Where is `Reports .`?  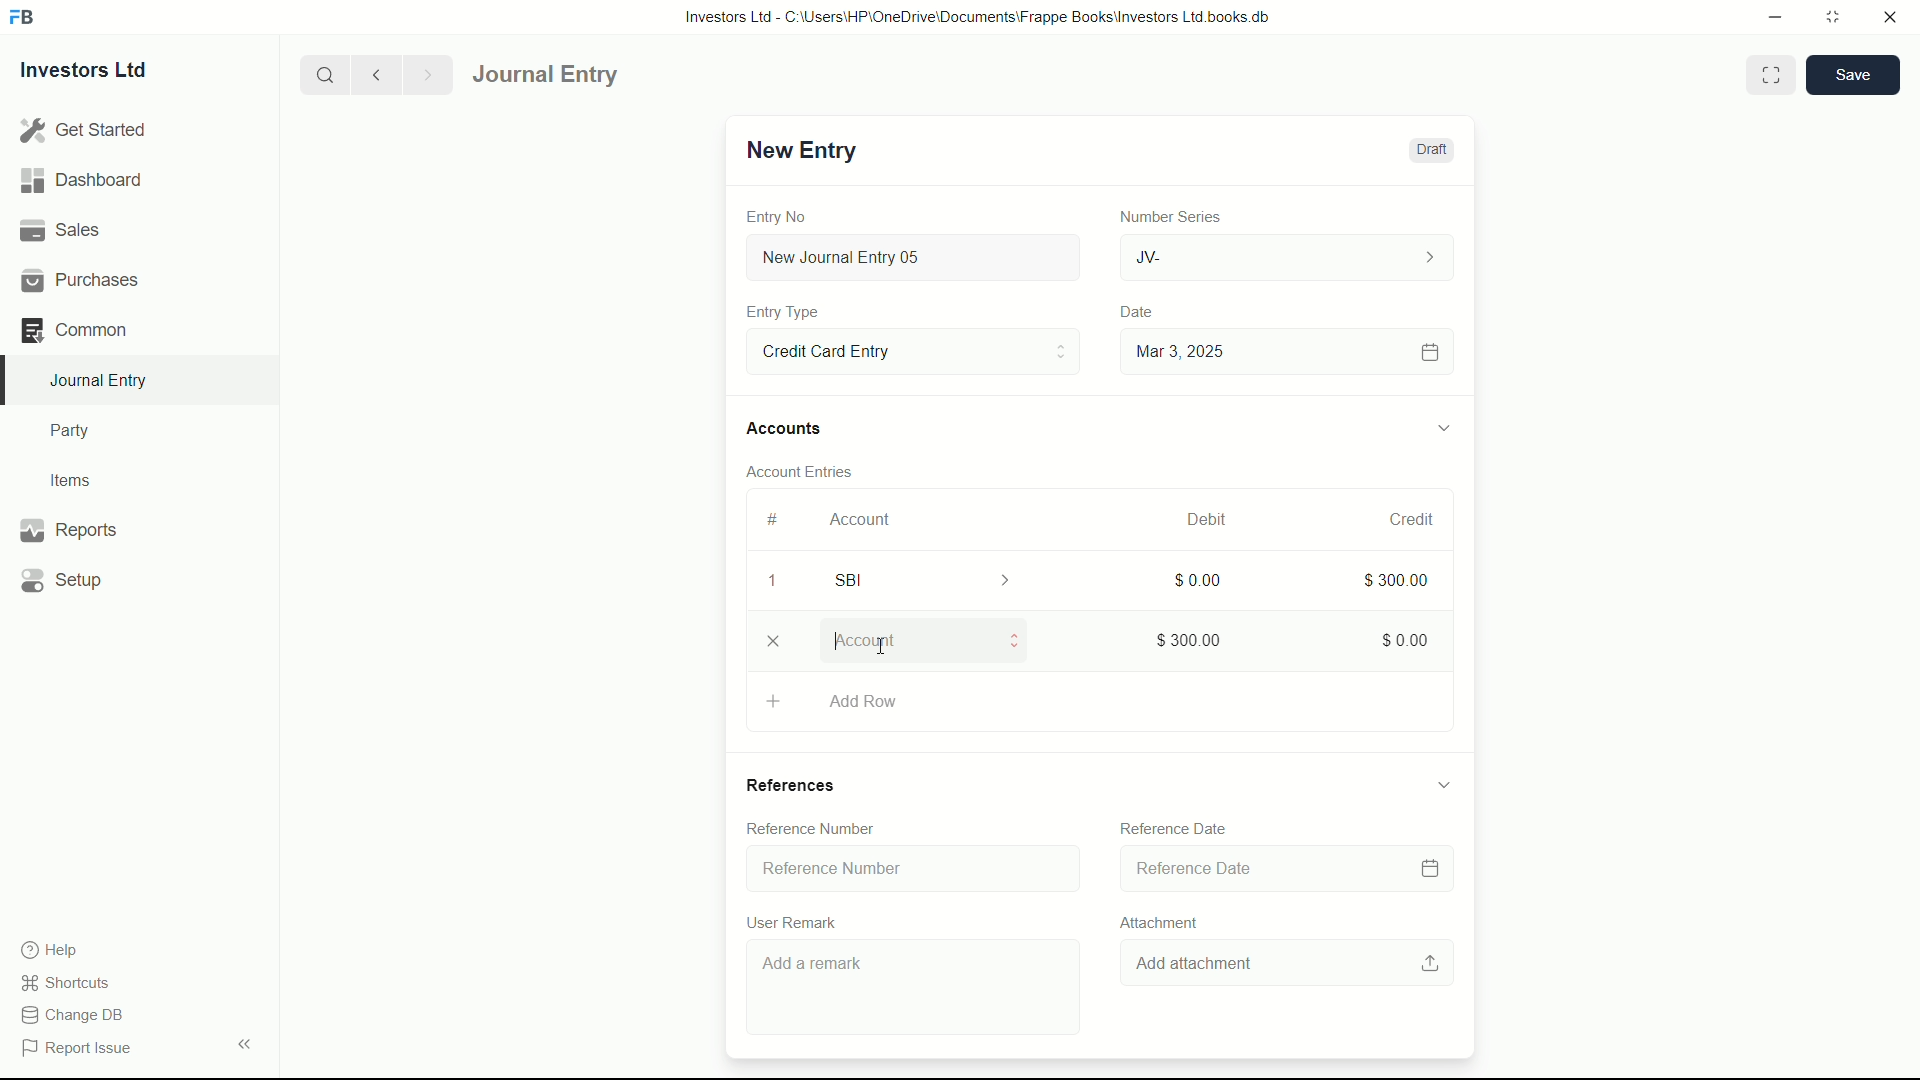 Reports . is located at coordinates (68, 527).